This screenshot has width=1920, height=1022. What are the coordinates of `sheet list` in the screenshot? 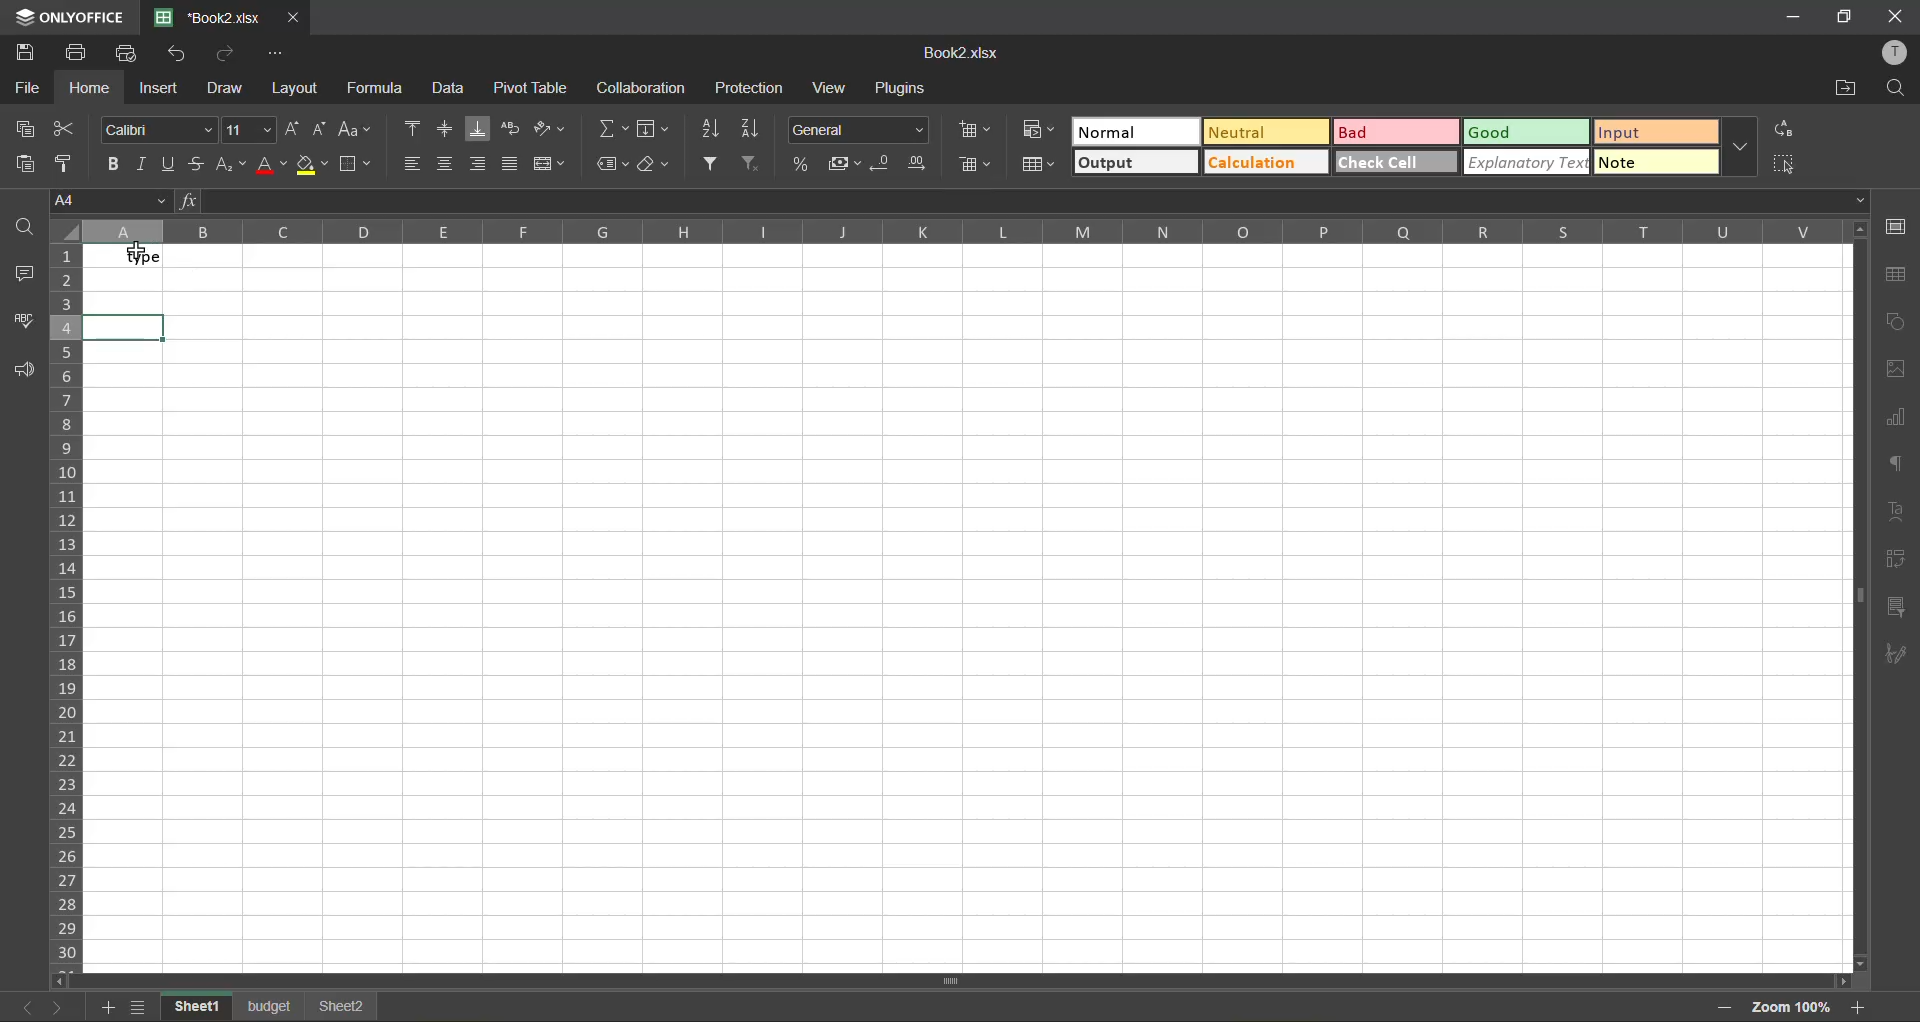 It's located at (144, 1005).